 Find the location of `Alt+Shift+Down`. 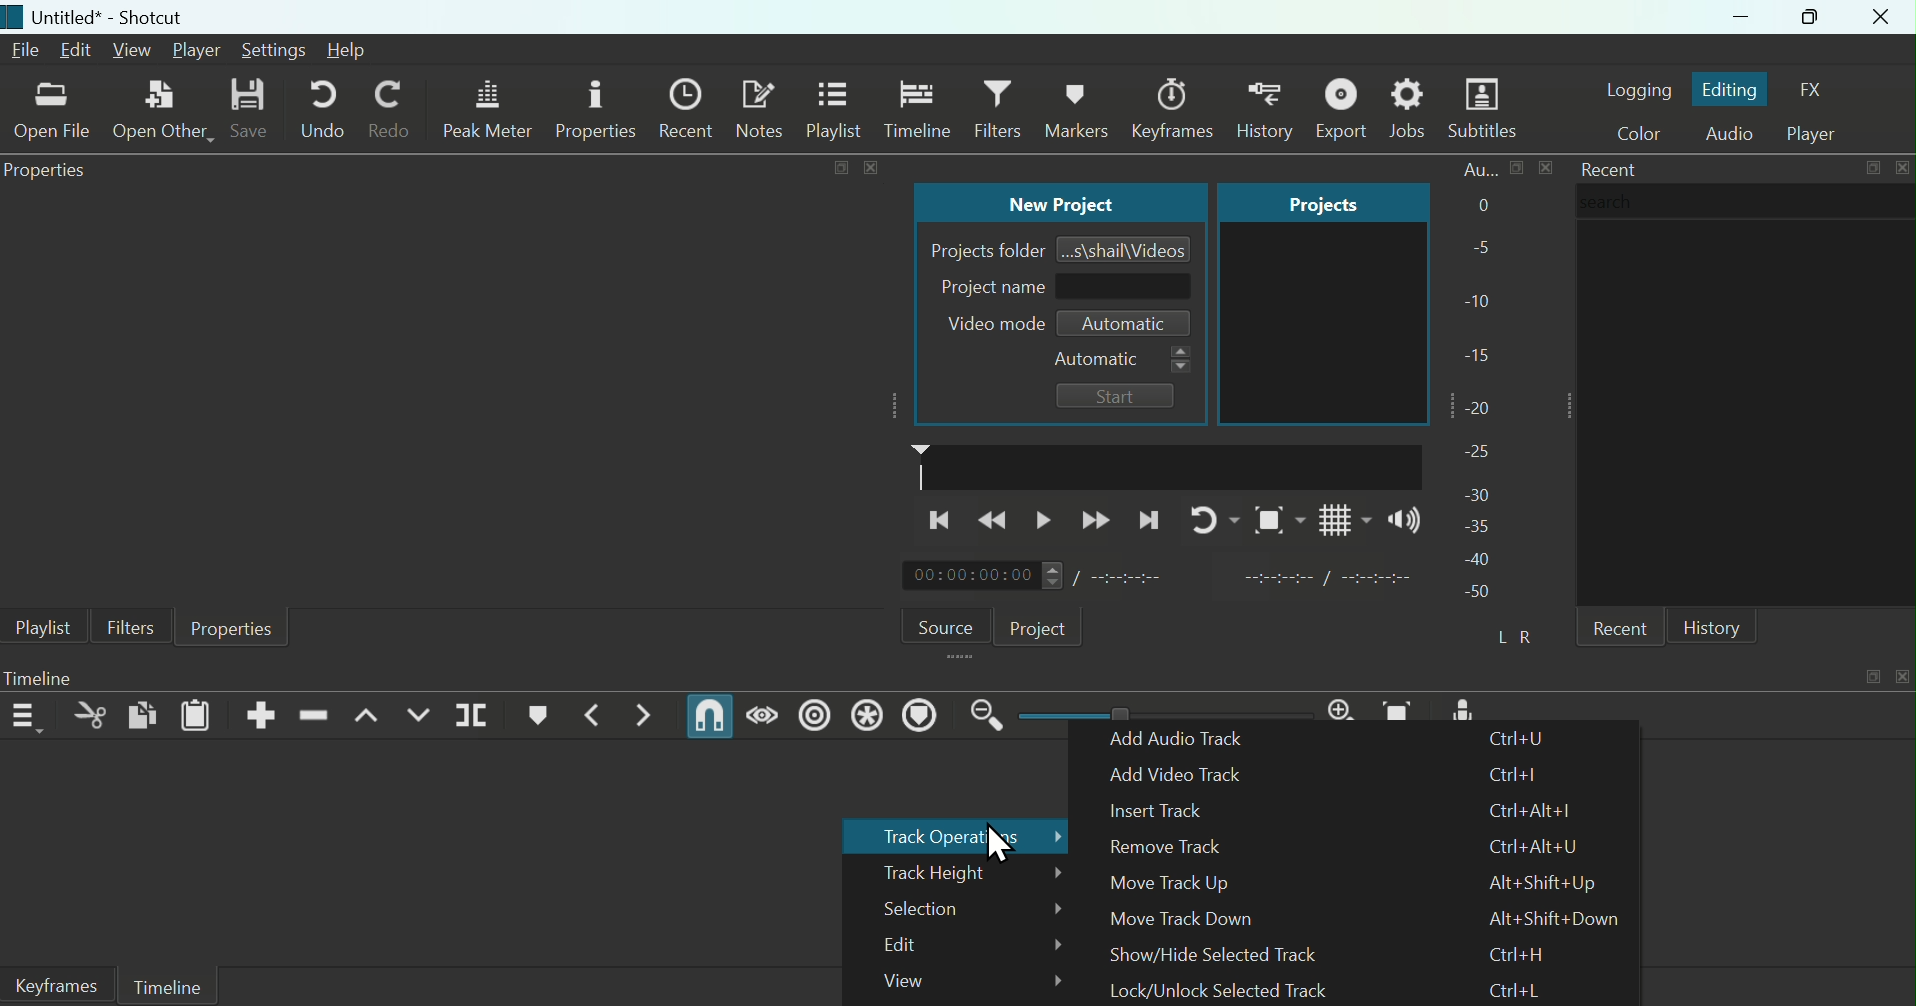

Alt+Shift+Down is located at coordinates (1554, 919).